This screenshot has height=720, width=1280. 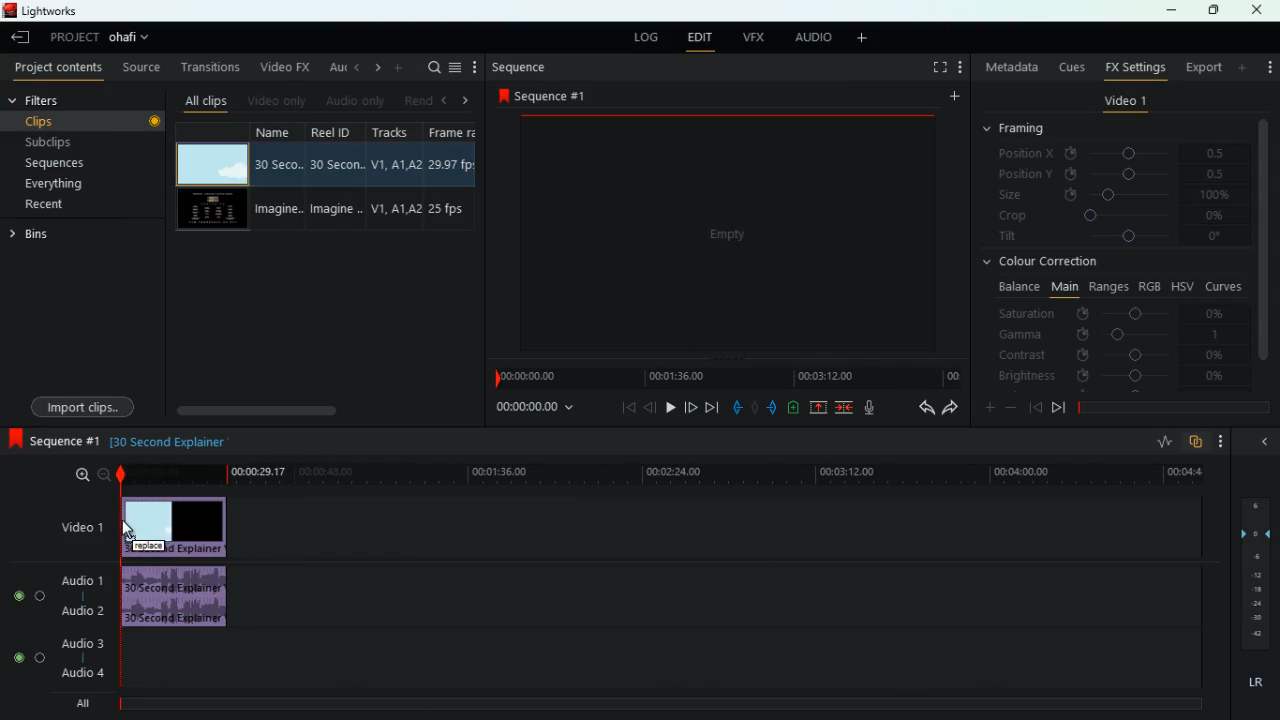 I want to click on time, so click(x=660, y=474).